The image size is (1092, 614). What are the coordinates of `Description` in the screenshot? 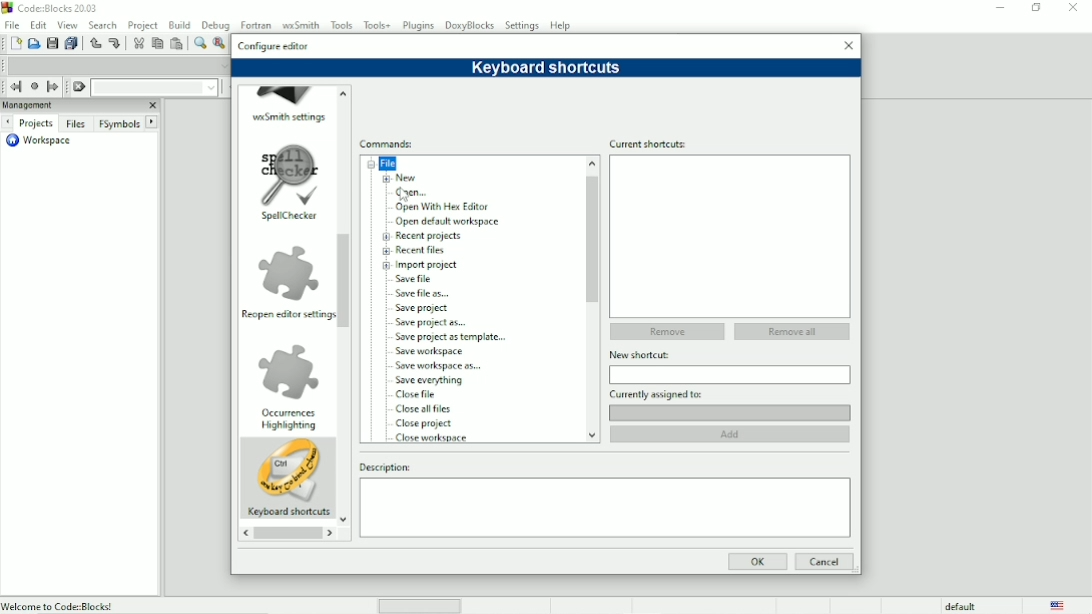 It's located at (603, 466).